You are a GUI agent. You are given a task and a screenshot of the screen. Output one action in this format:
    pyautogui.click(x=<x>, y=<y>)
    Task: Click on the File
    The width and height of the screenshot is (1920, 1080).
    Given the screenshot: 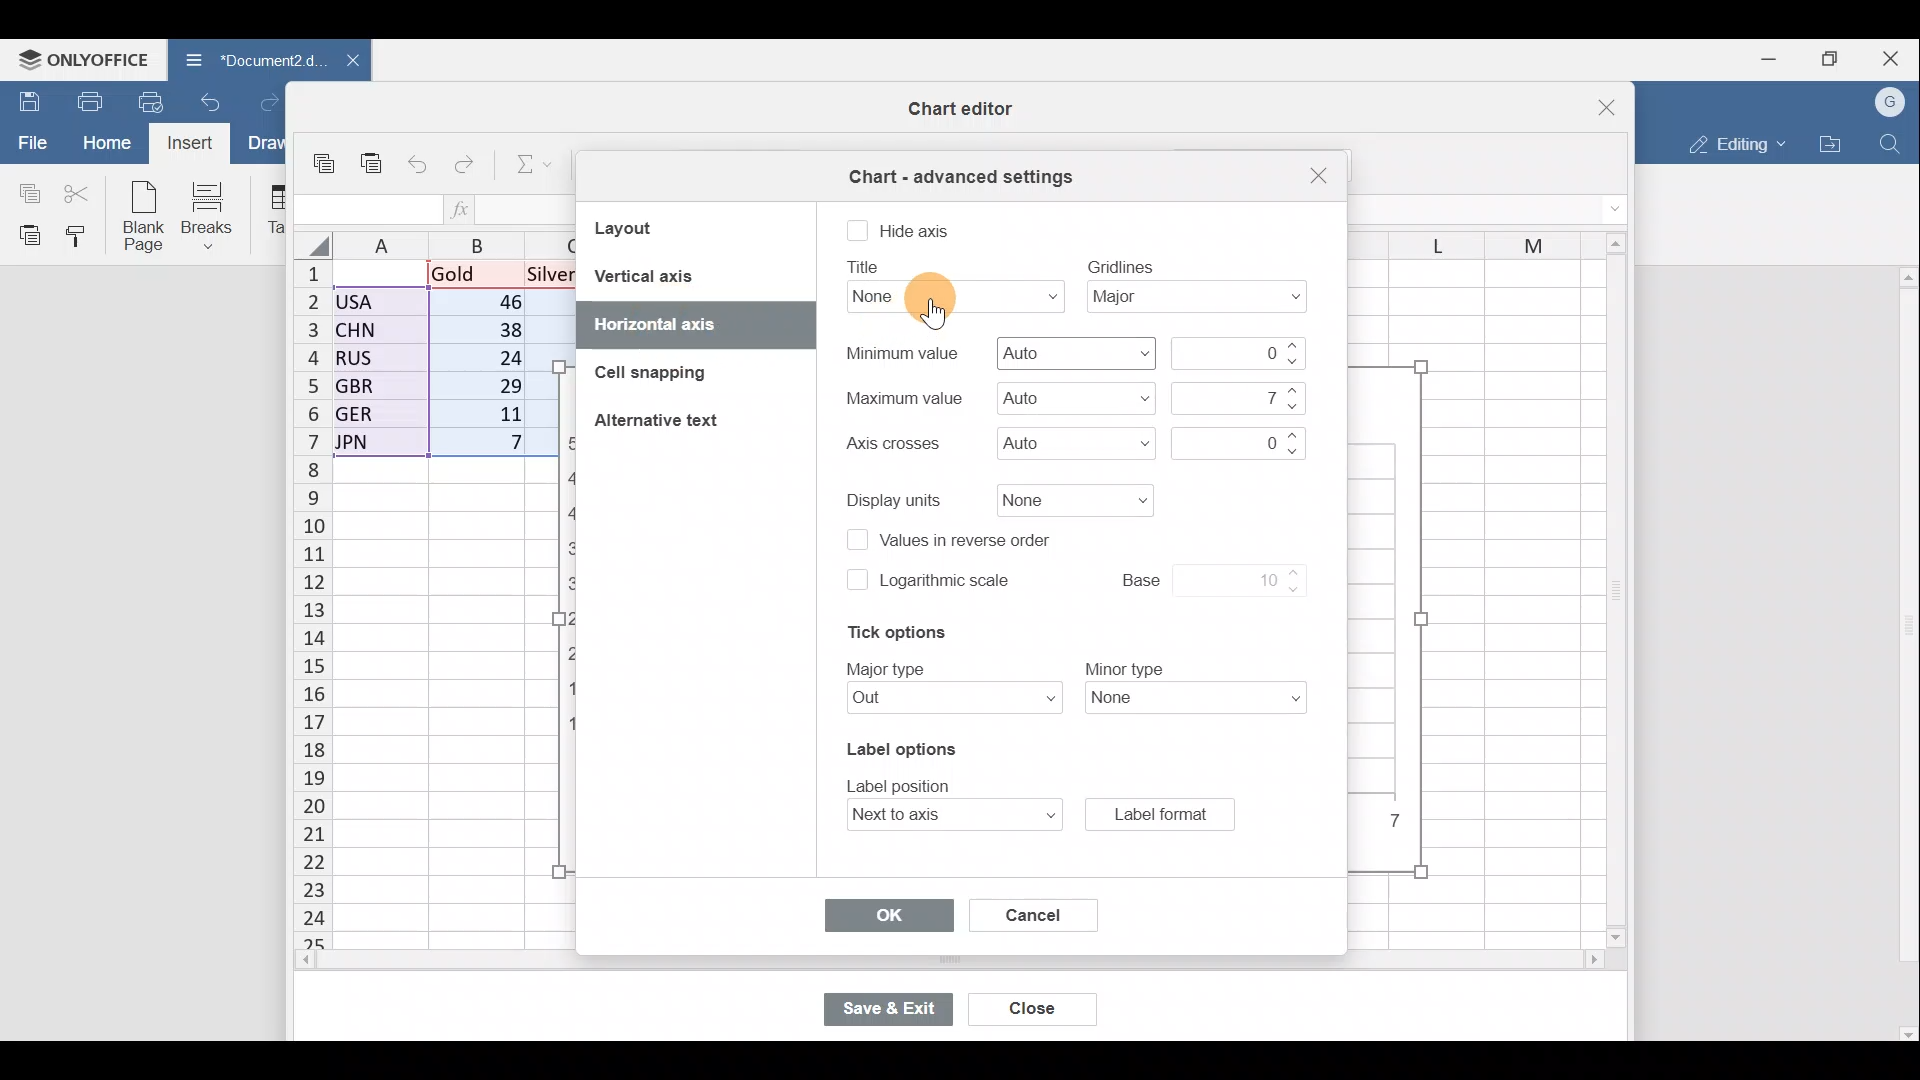 What is the action you would take?
    pyautogui.click(x=29, y=141)
    